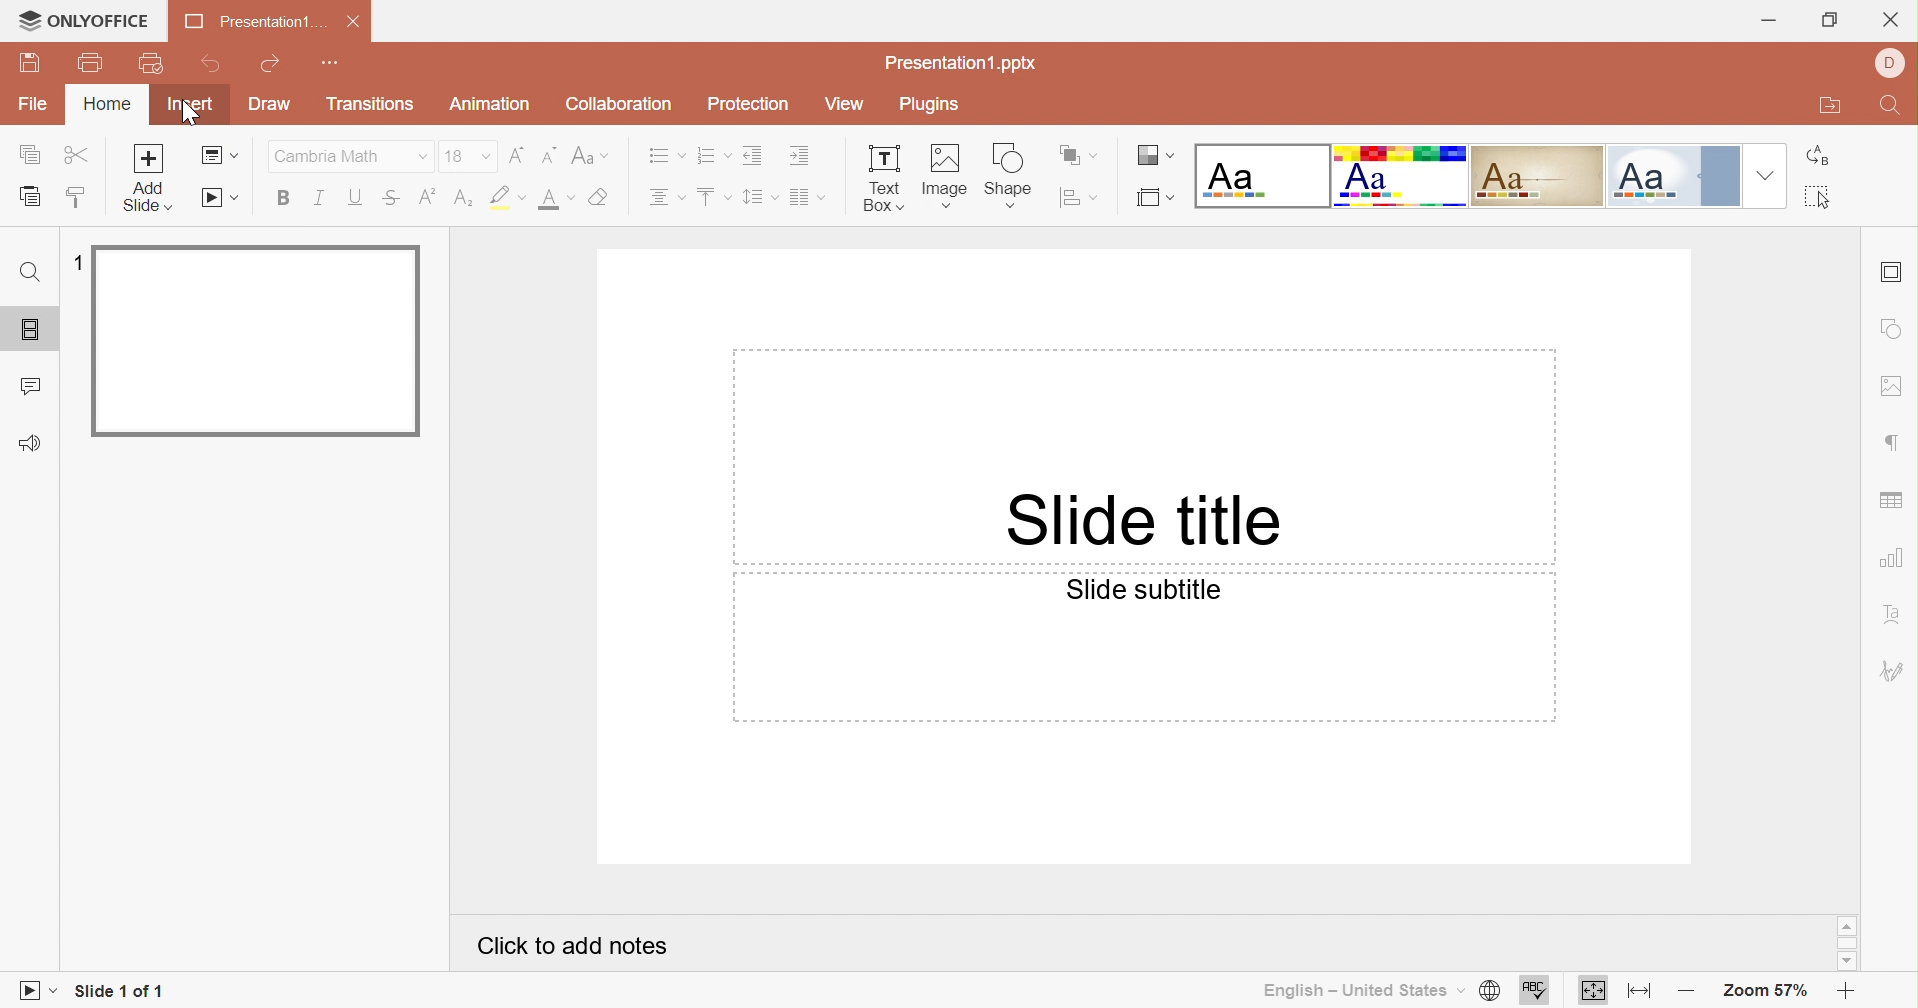  What do you see at coordinates (1890, 441) in the screenshot?
I see `paragraph settings` at bounding box center [1890, 441].